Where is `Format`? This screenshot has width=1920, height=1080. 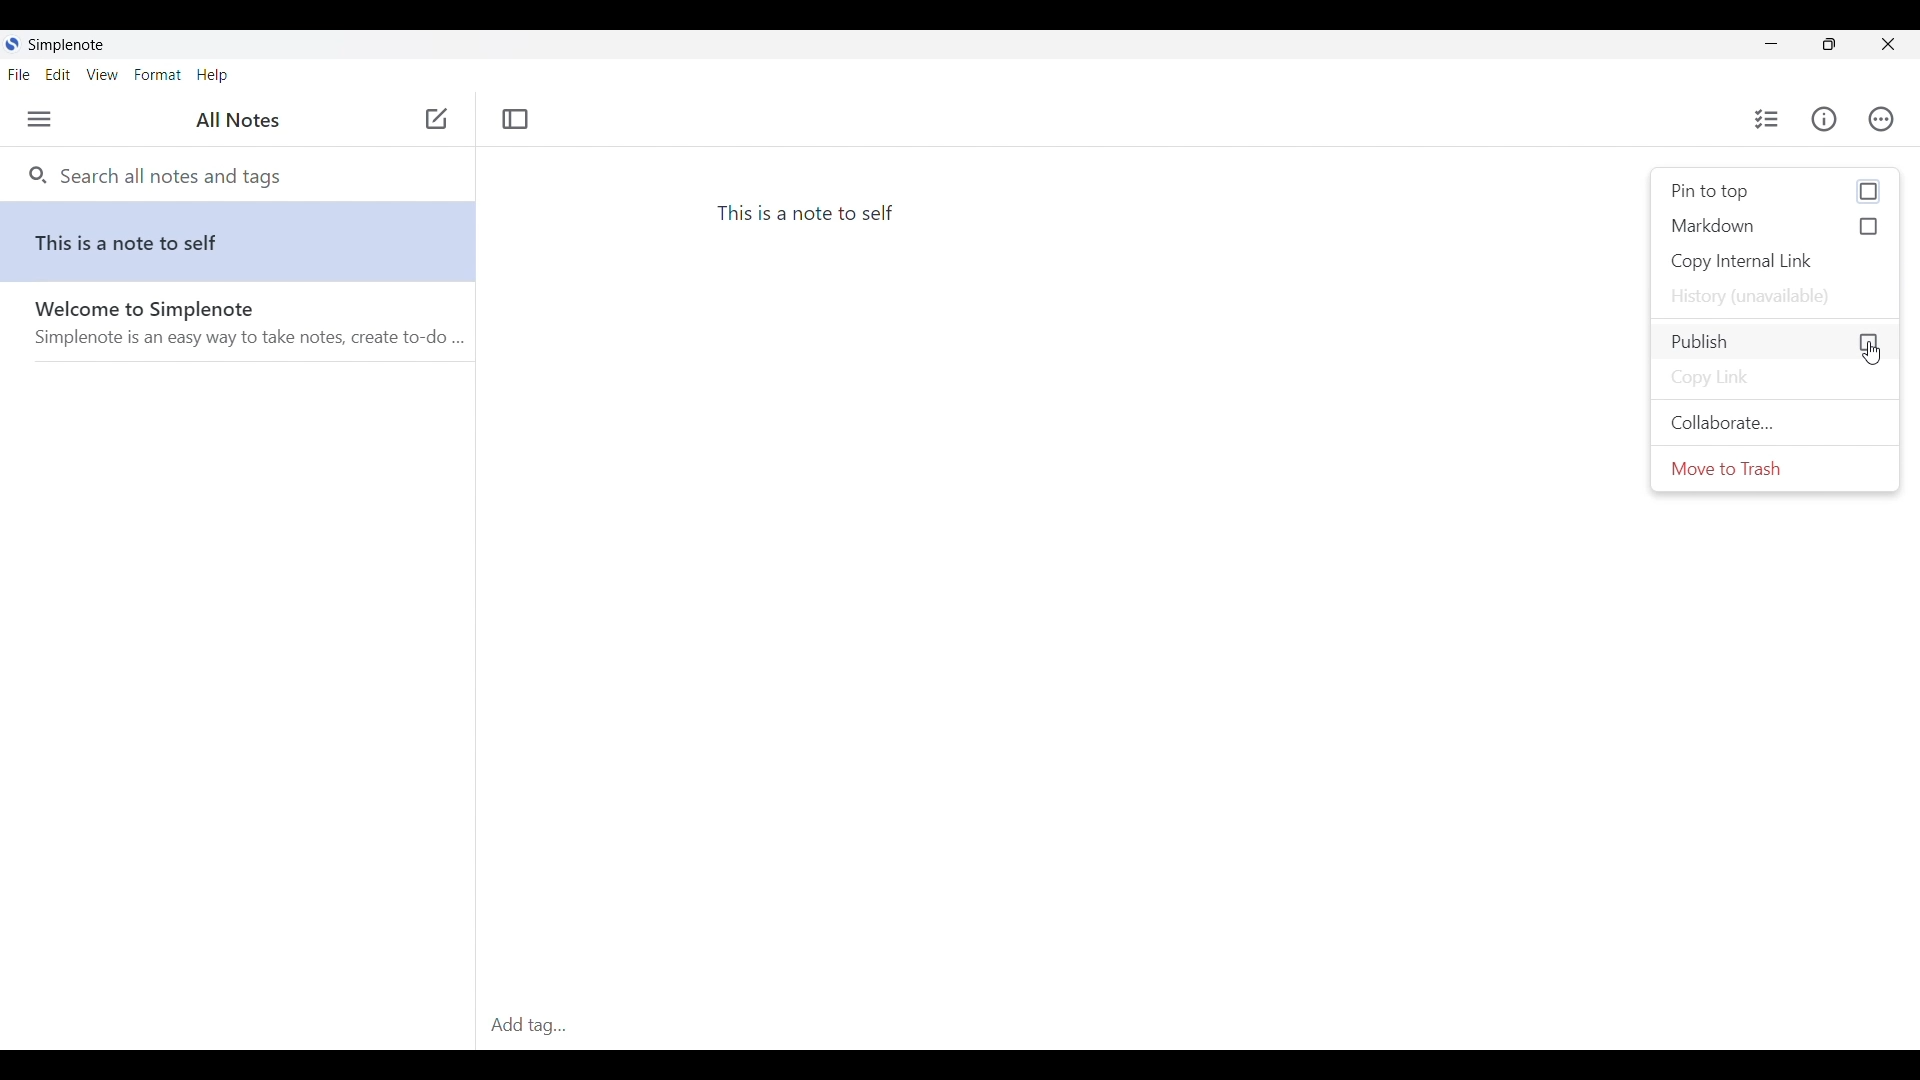
Format is located at coordinates (159, 75).